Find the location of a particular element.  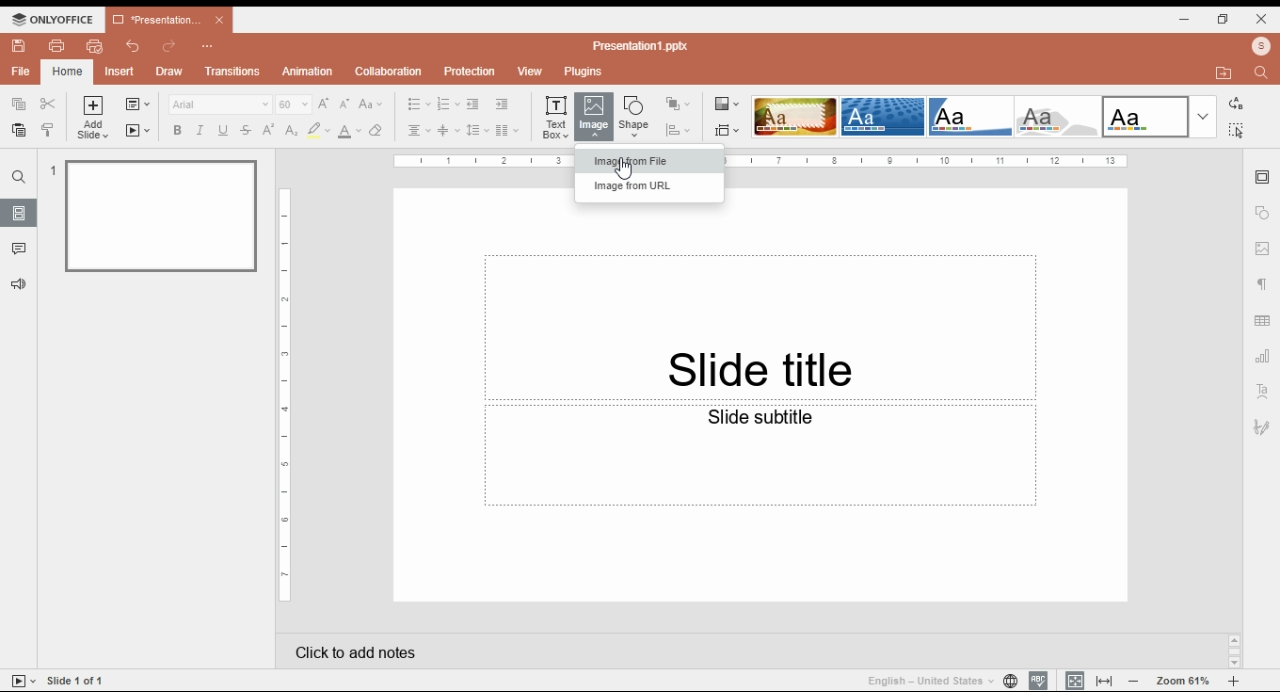

paste is located at coordinates (20, 130).